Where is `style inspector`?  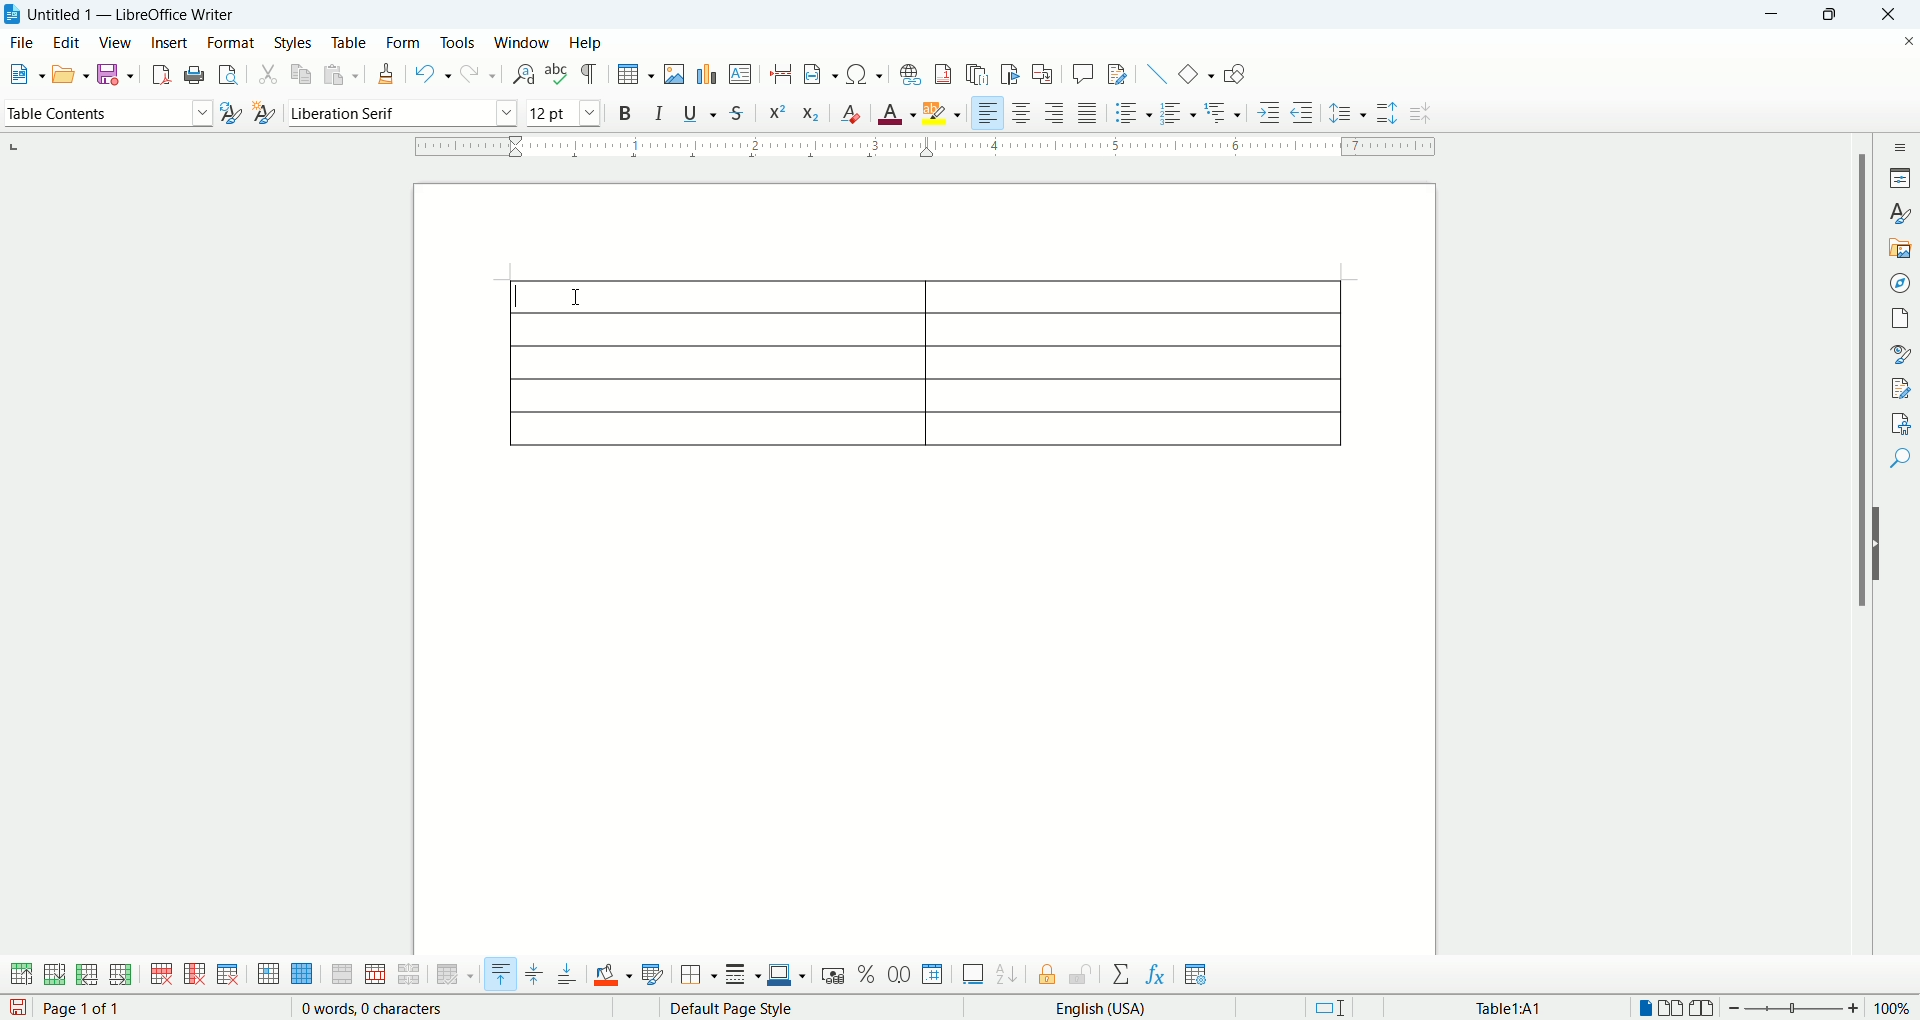 style inspector is located at coordinates (1900, 353).